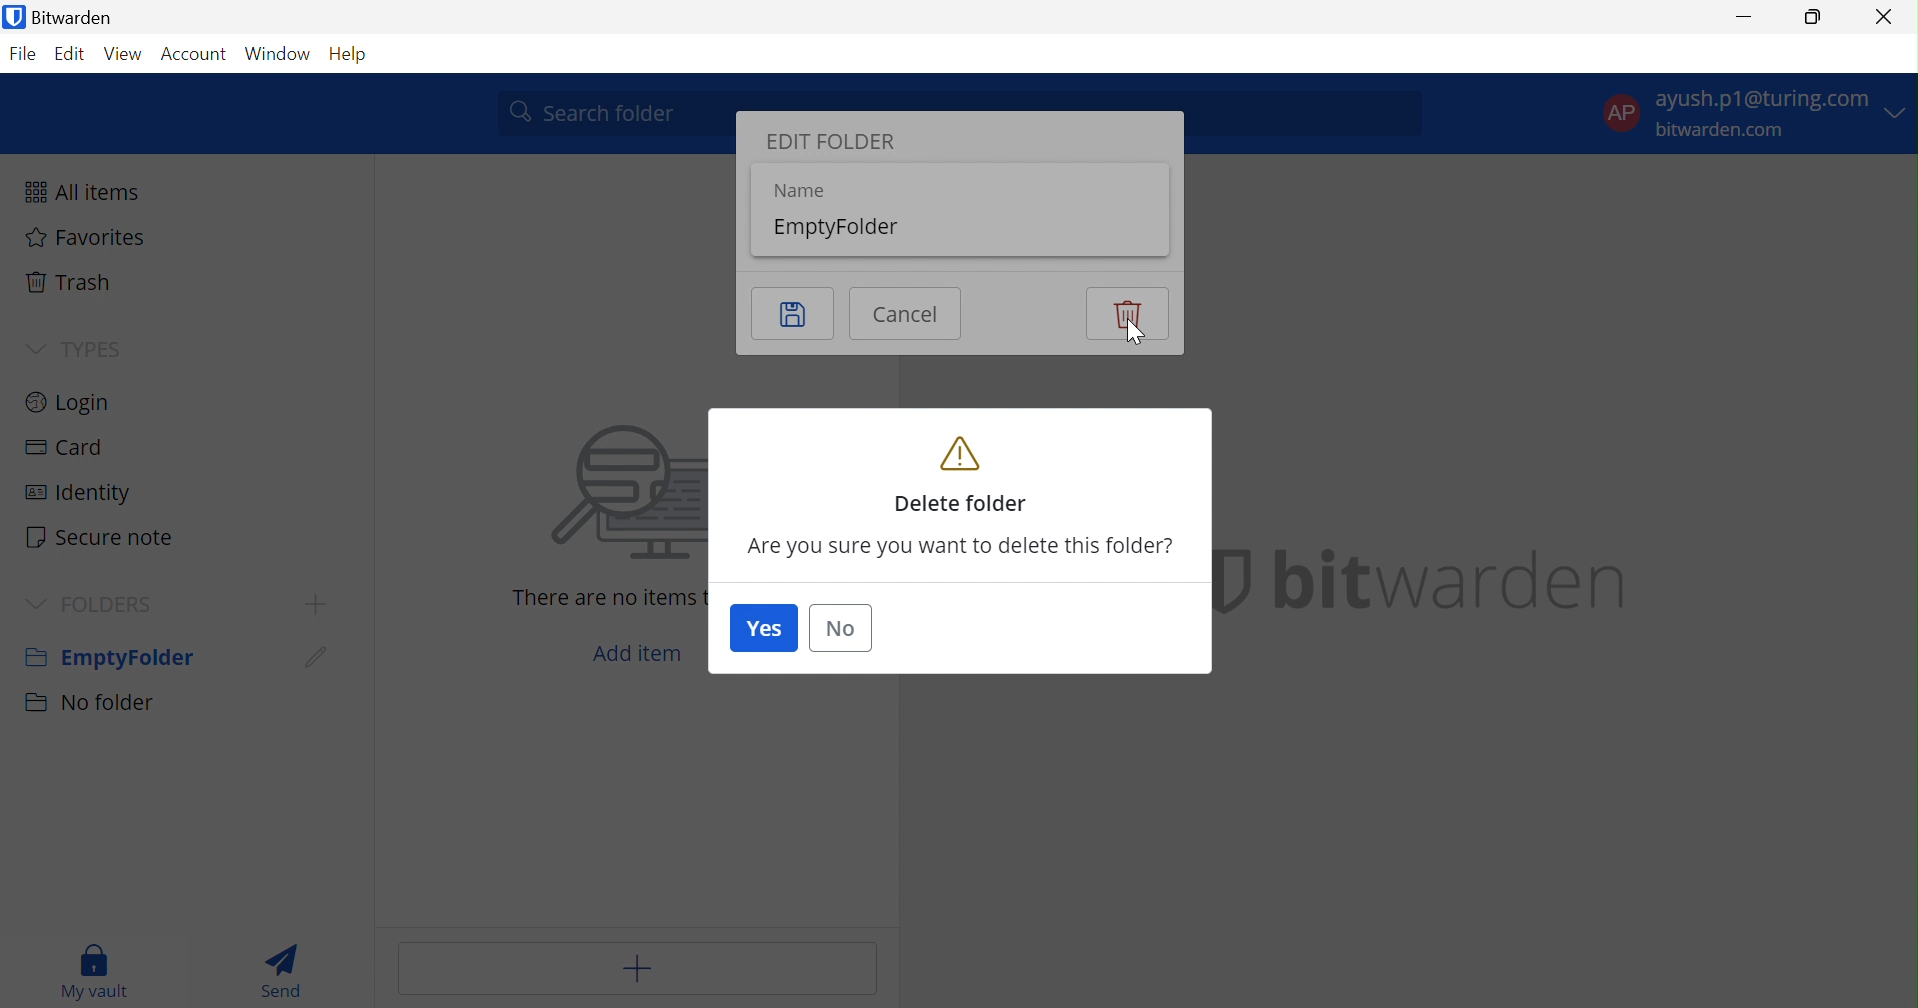 The image size is (1918, 1008). What do you see at coordinates (763, 629) in the screenshot?
I see `Yes` at bounding box center [763, 629].